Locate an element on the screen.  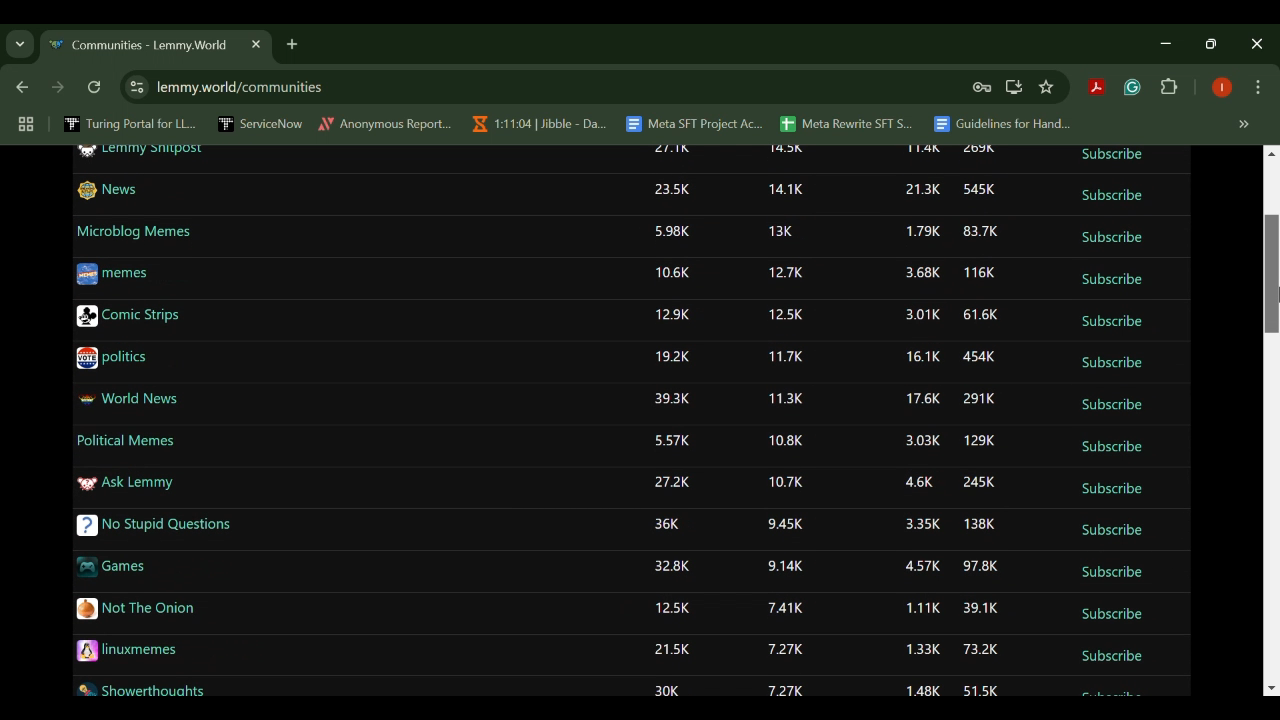
61.6K is located at coordinates (982, 314).